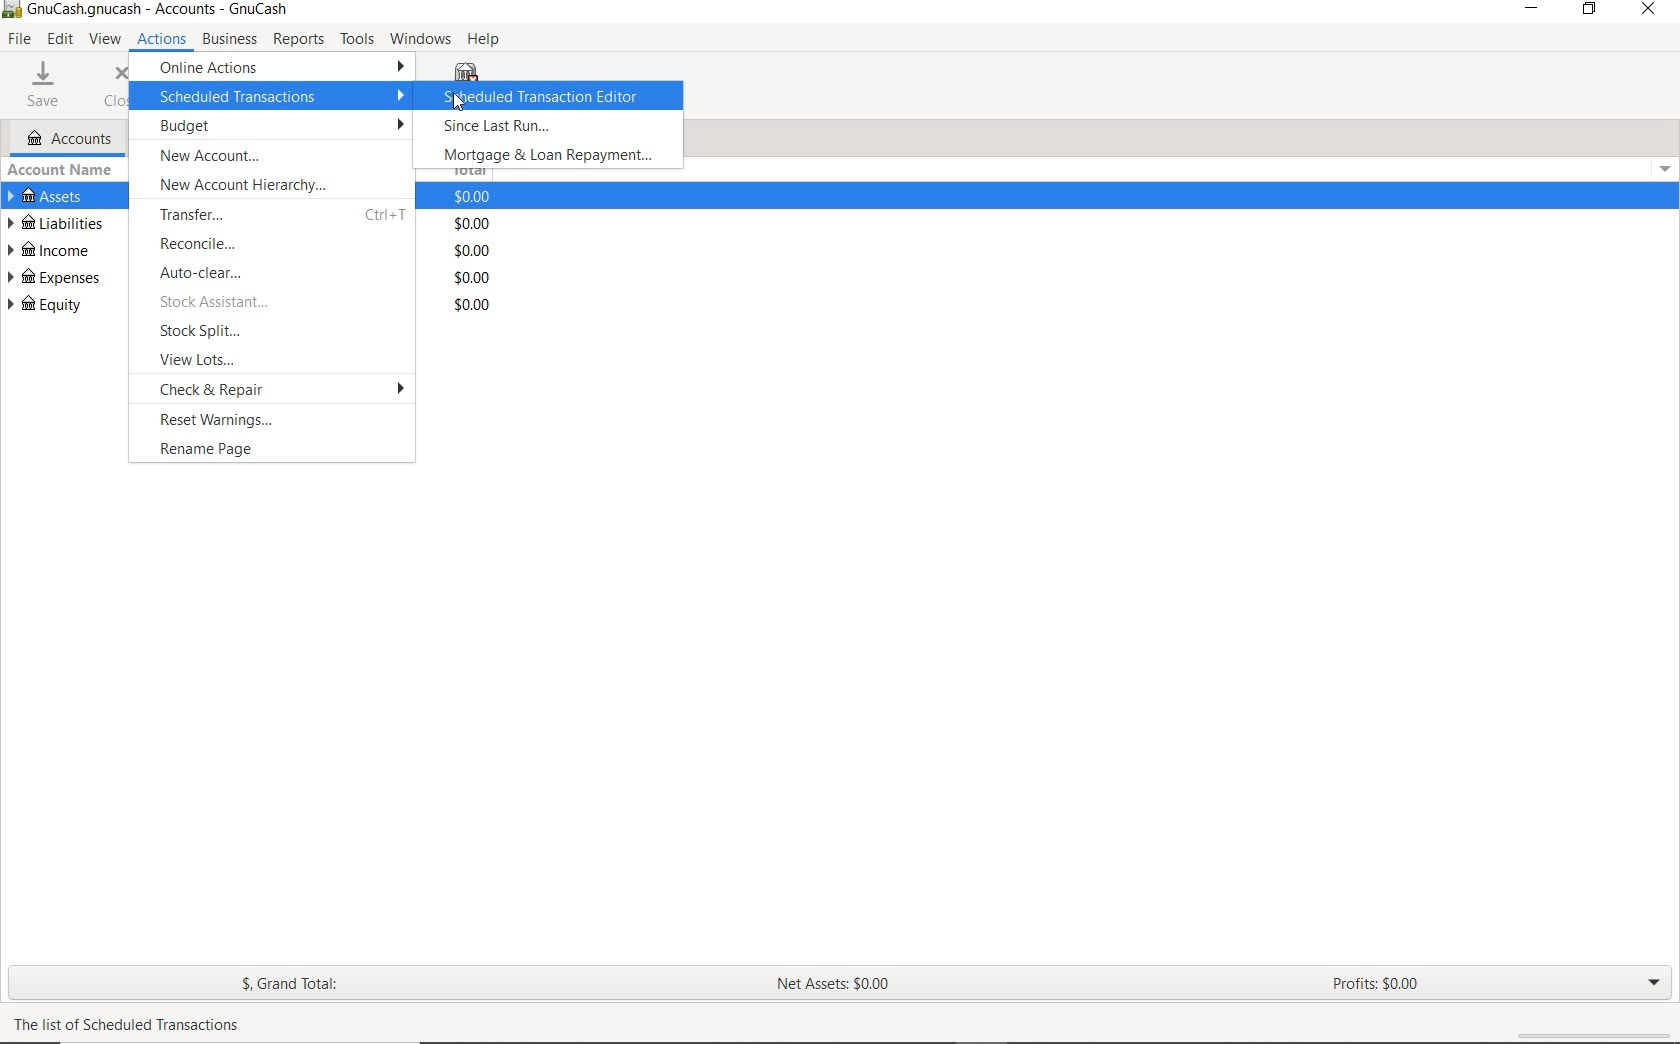 This screenshot has height=1044, width=1680. I want to click on total, so click(475, 198).